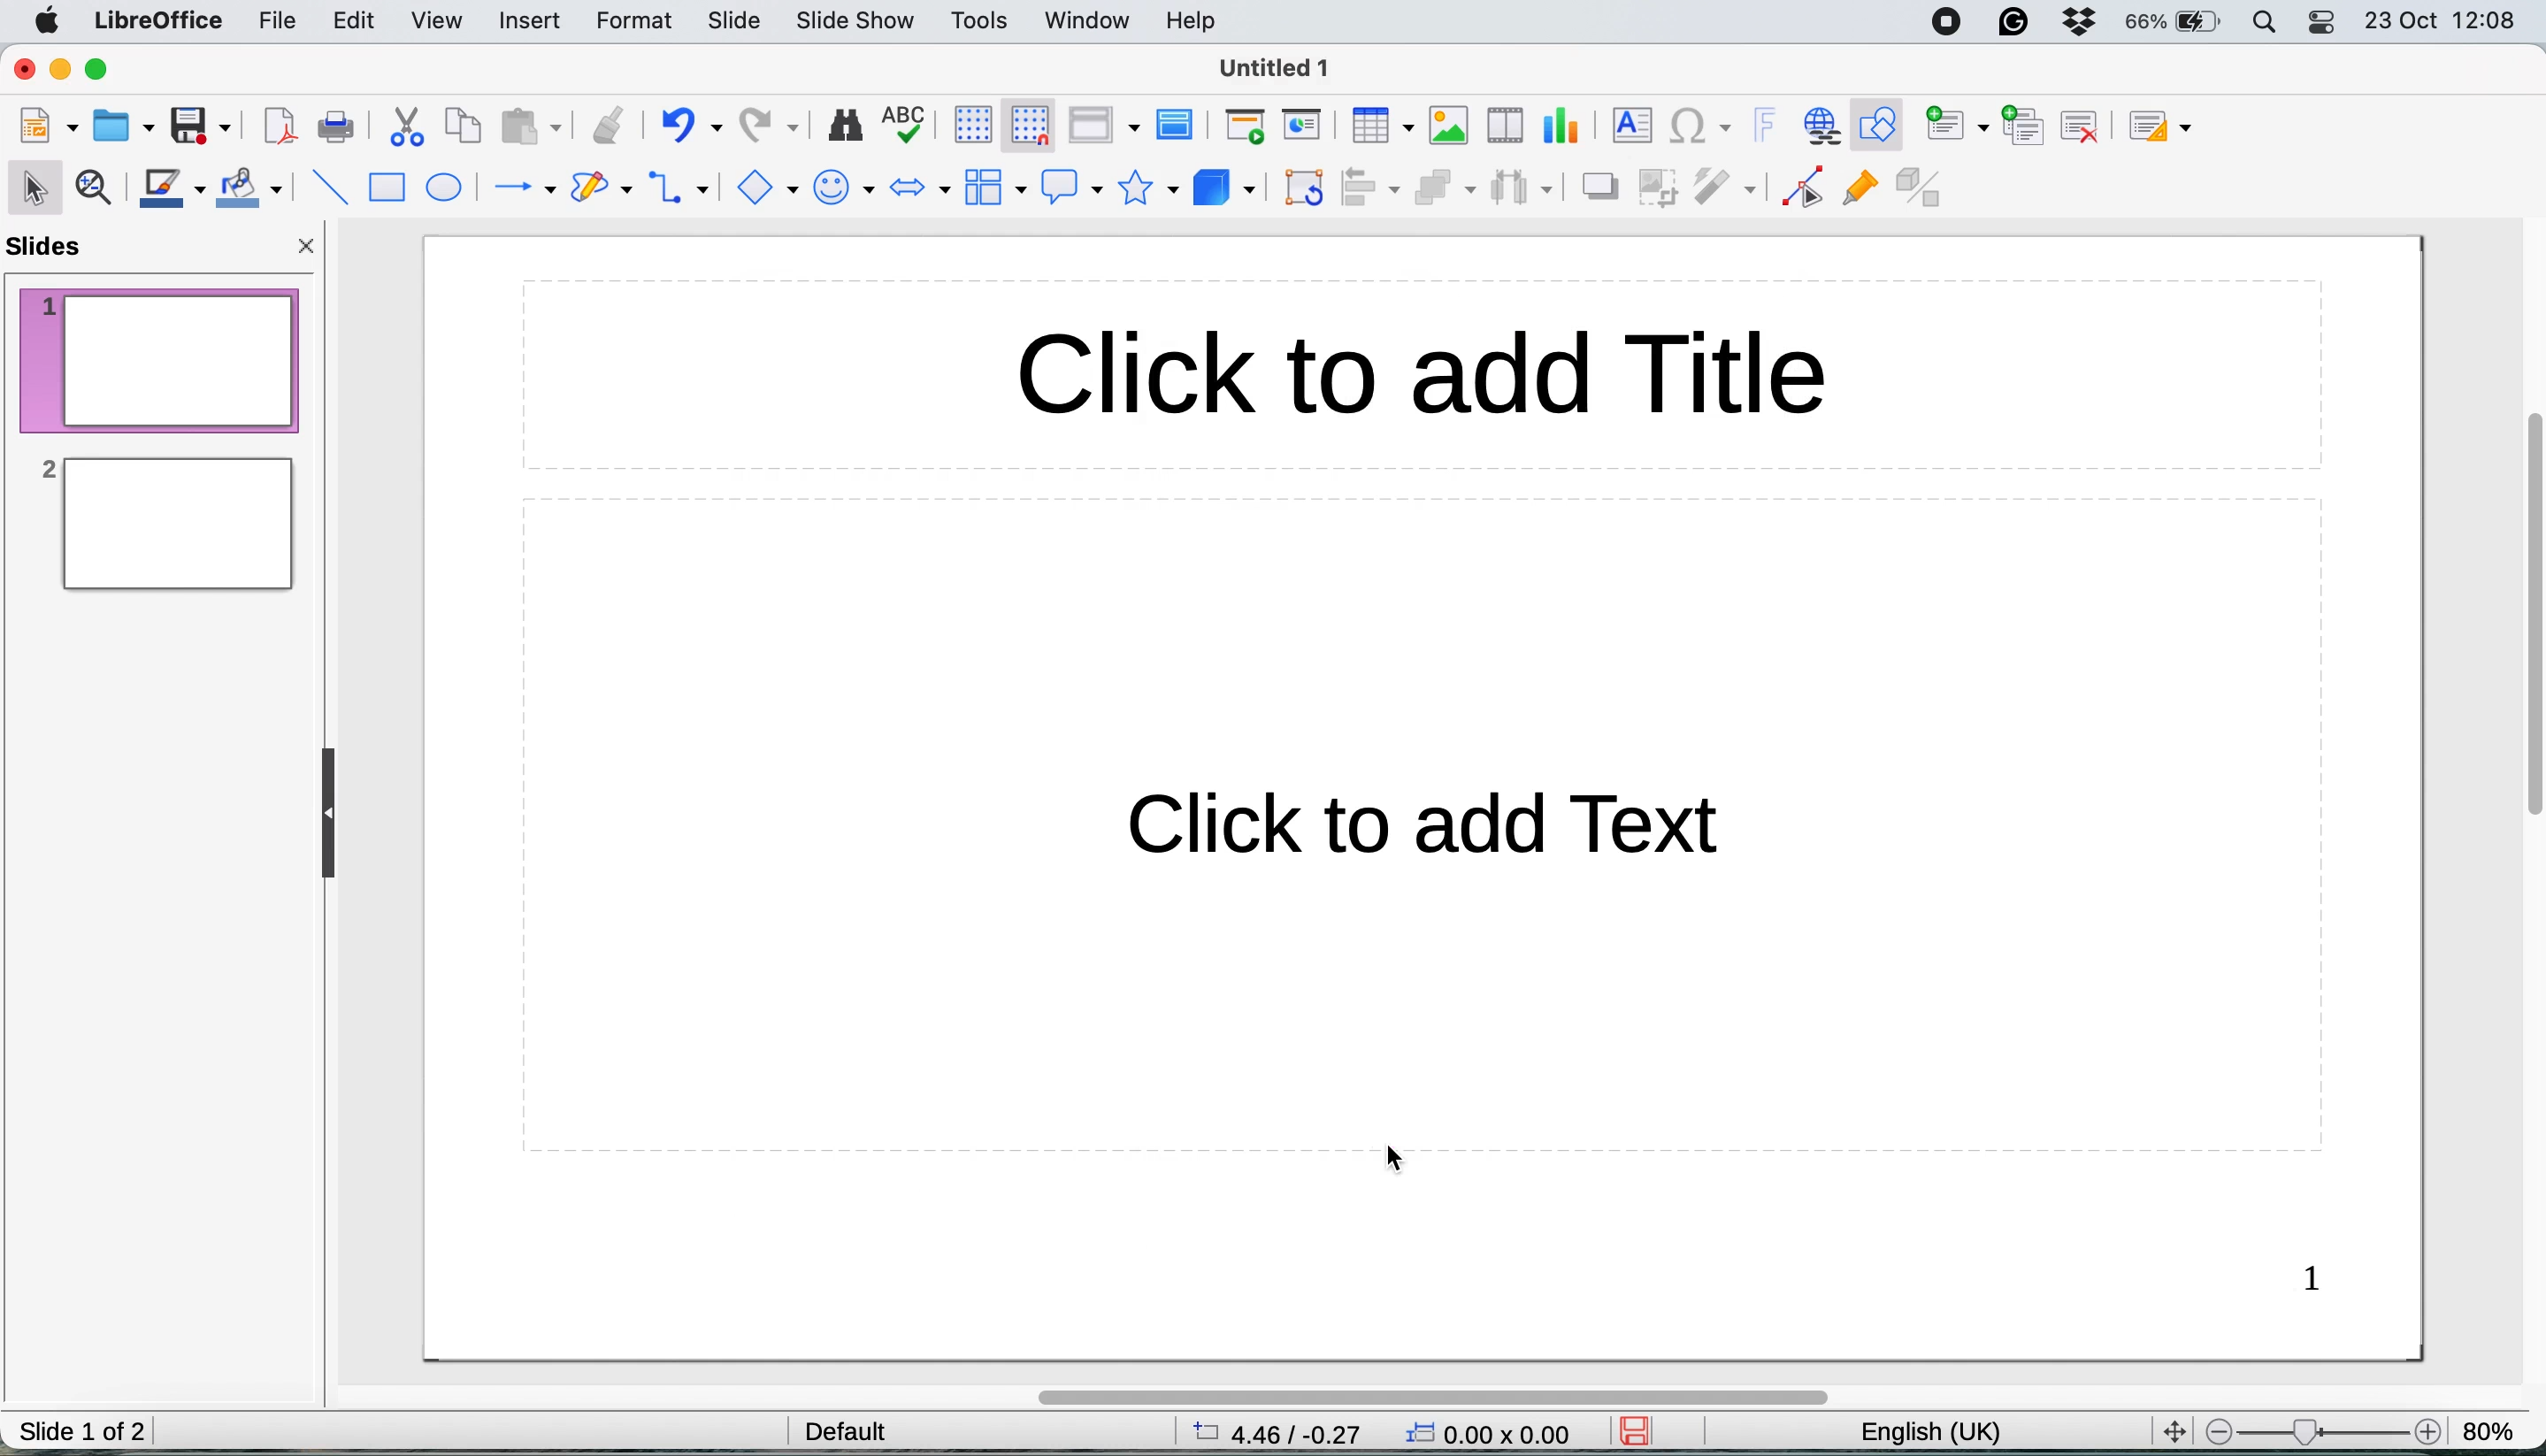 This screenshot has width=2546, height=1456. I want to click on zoom factor, so click(2492, 1422).